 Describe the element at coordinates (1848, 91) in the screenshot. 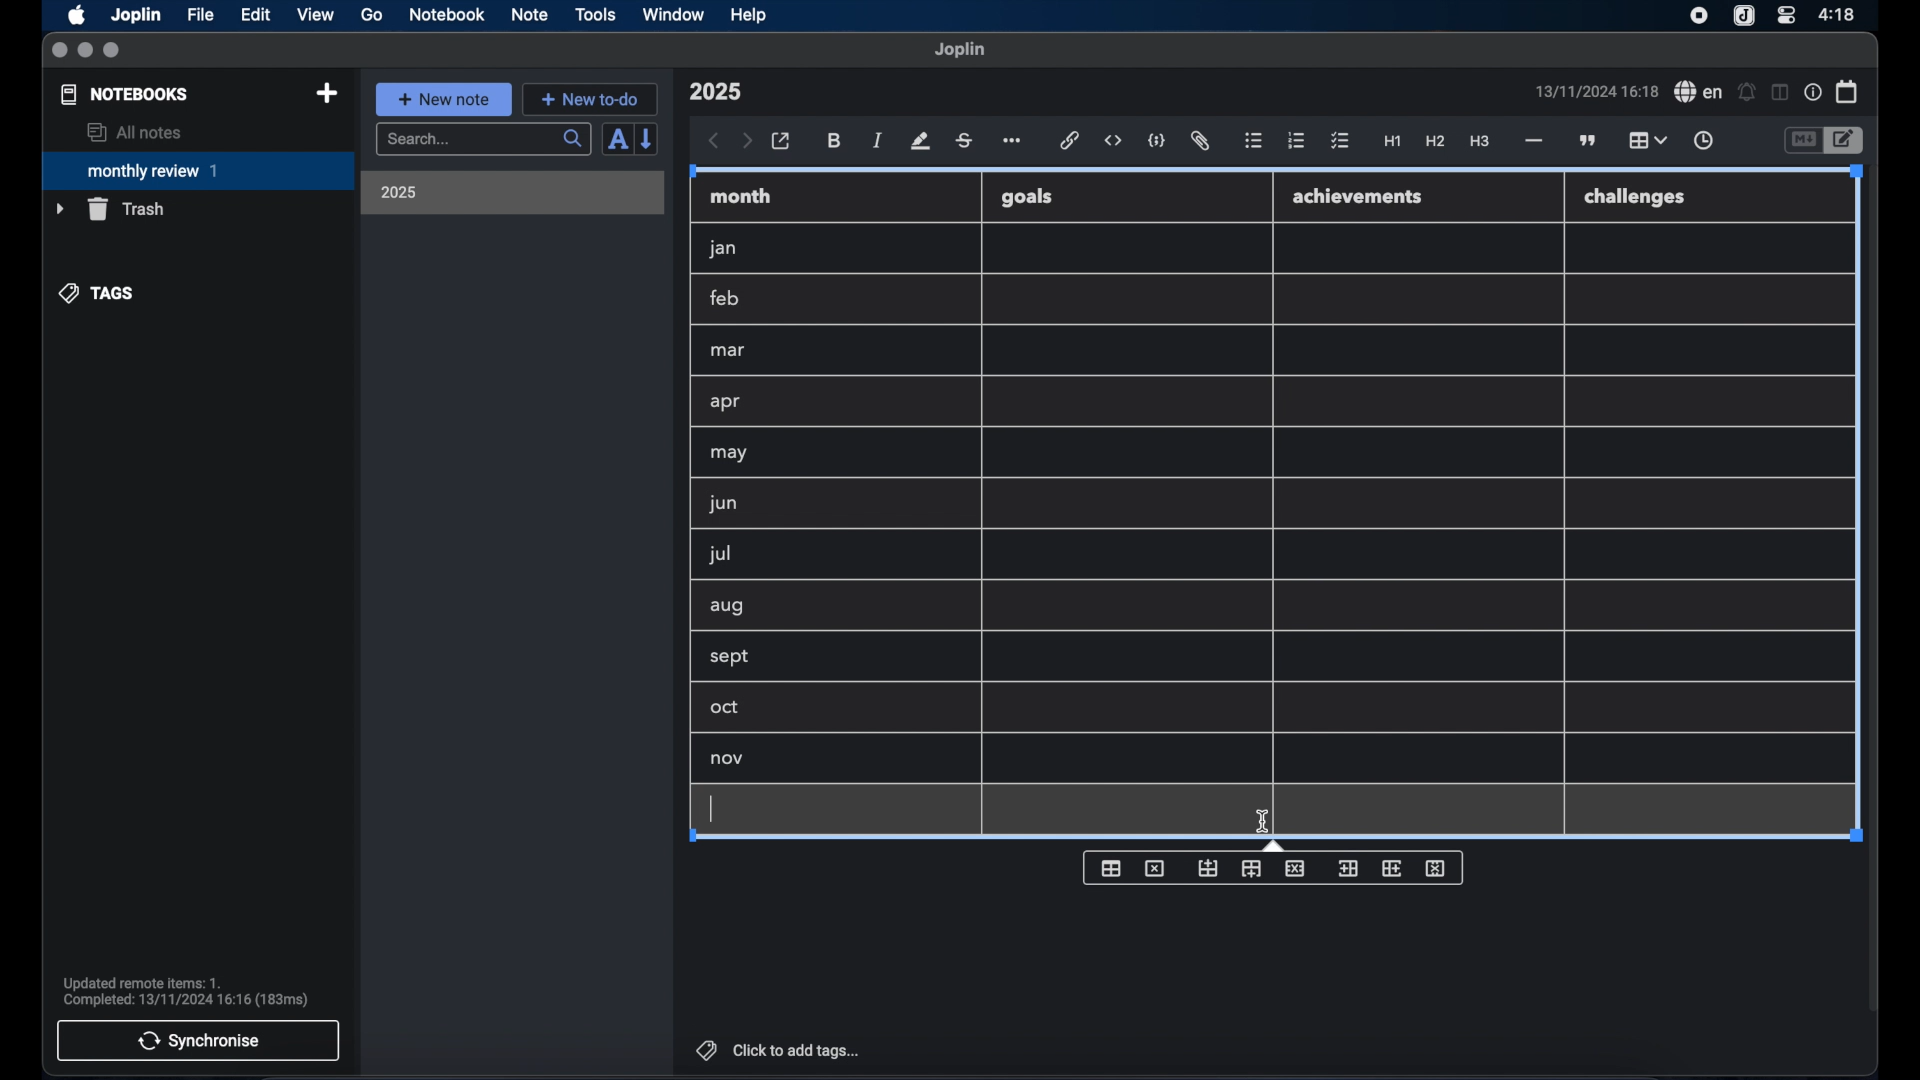

I see `calendar` at that location.